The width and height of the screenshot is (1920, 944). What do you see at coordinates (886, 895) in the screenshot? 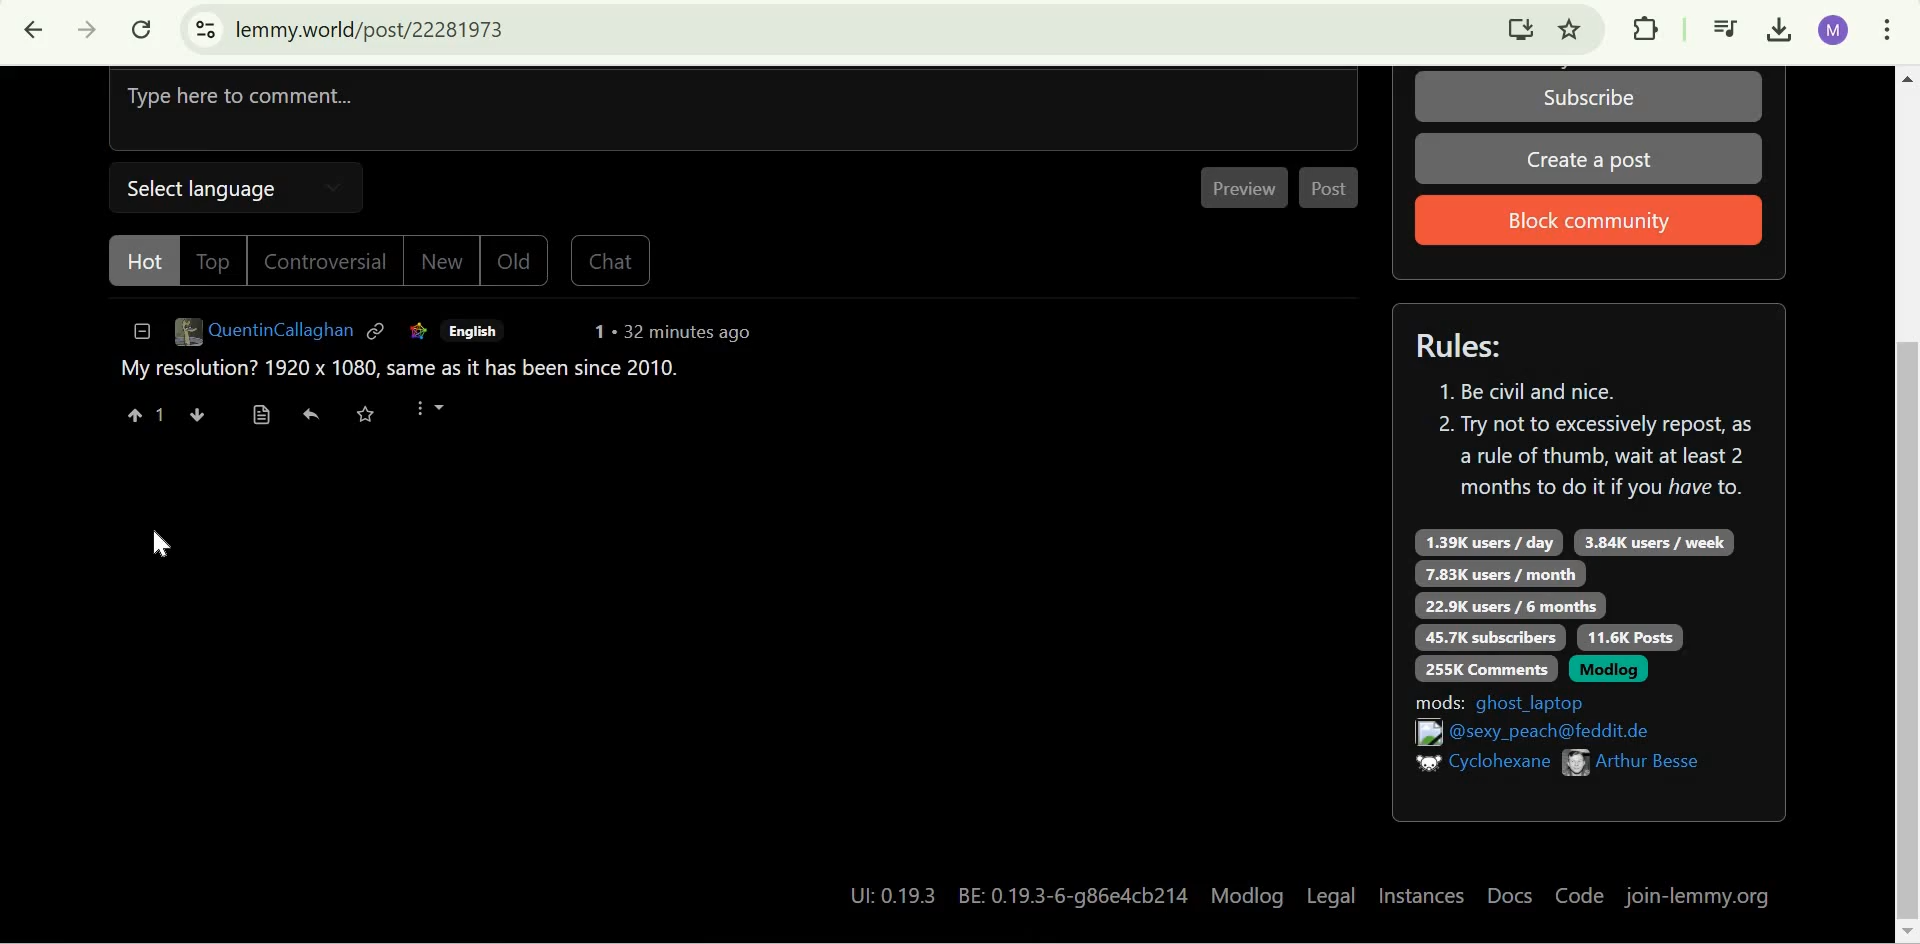
I see `UI: 0.19.3` at bounding box center [886, 895].